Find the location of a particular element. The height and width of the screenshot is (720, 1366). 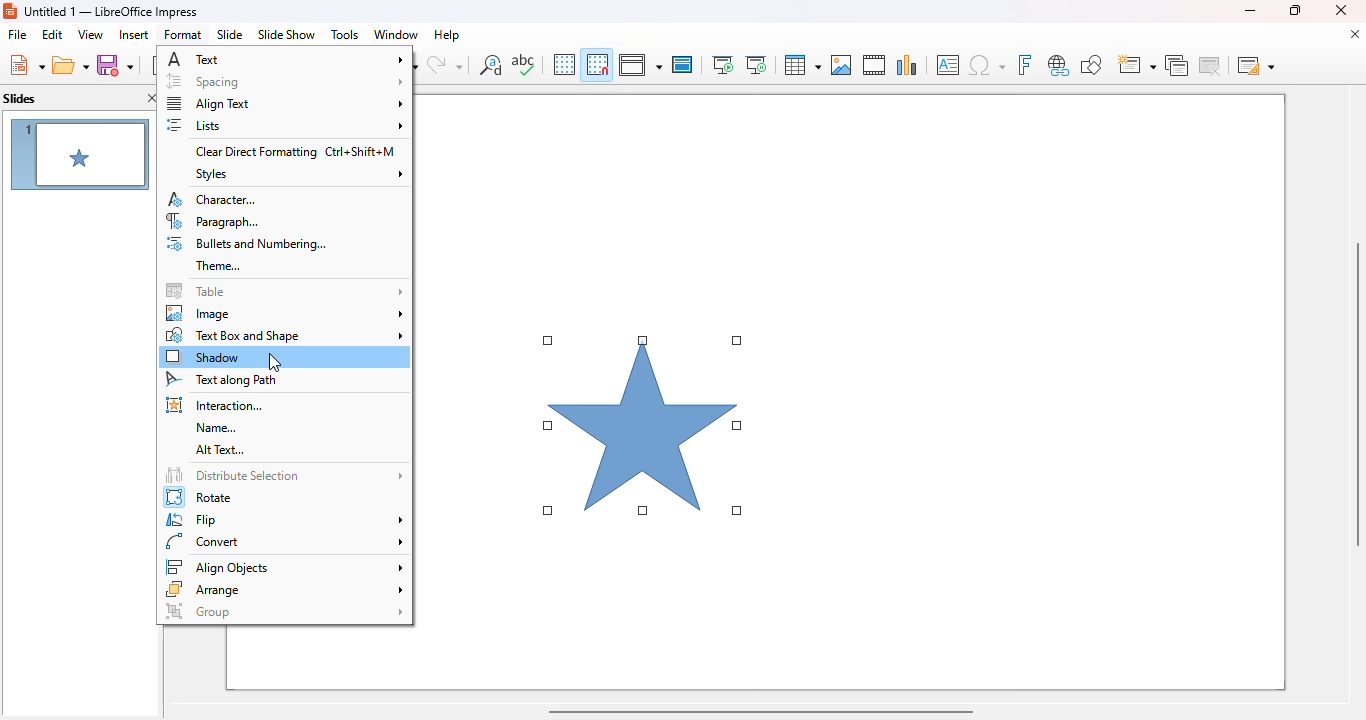

slide is located at coordinates (229, 34).